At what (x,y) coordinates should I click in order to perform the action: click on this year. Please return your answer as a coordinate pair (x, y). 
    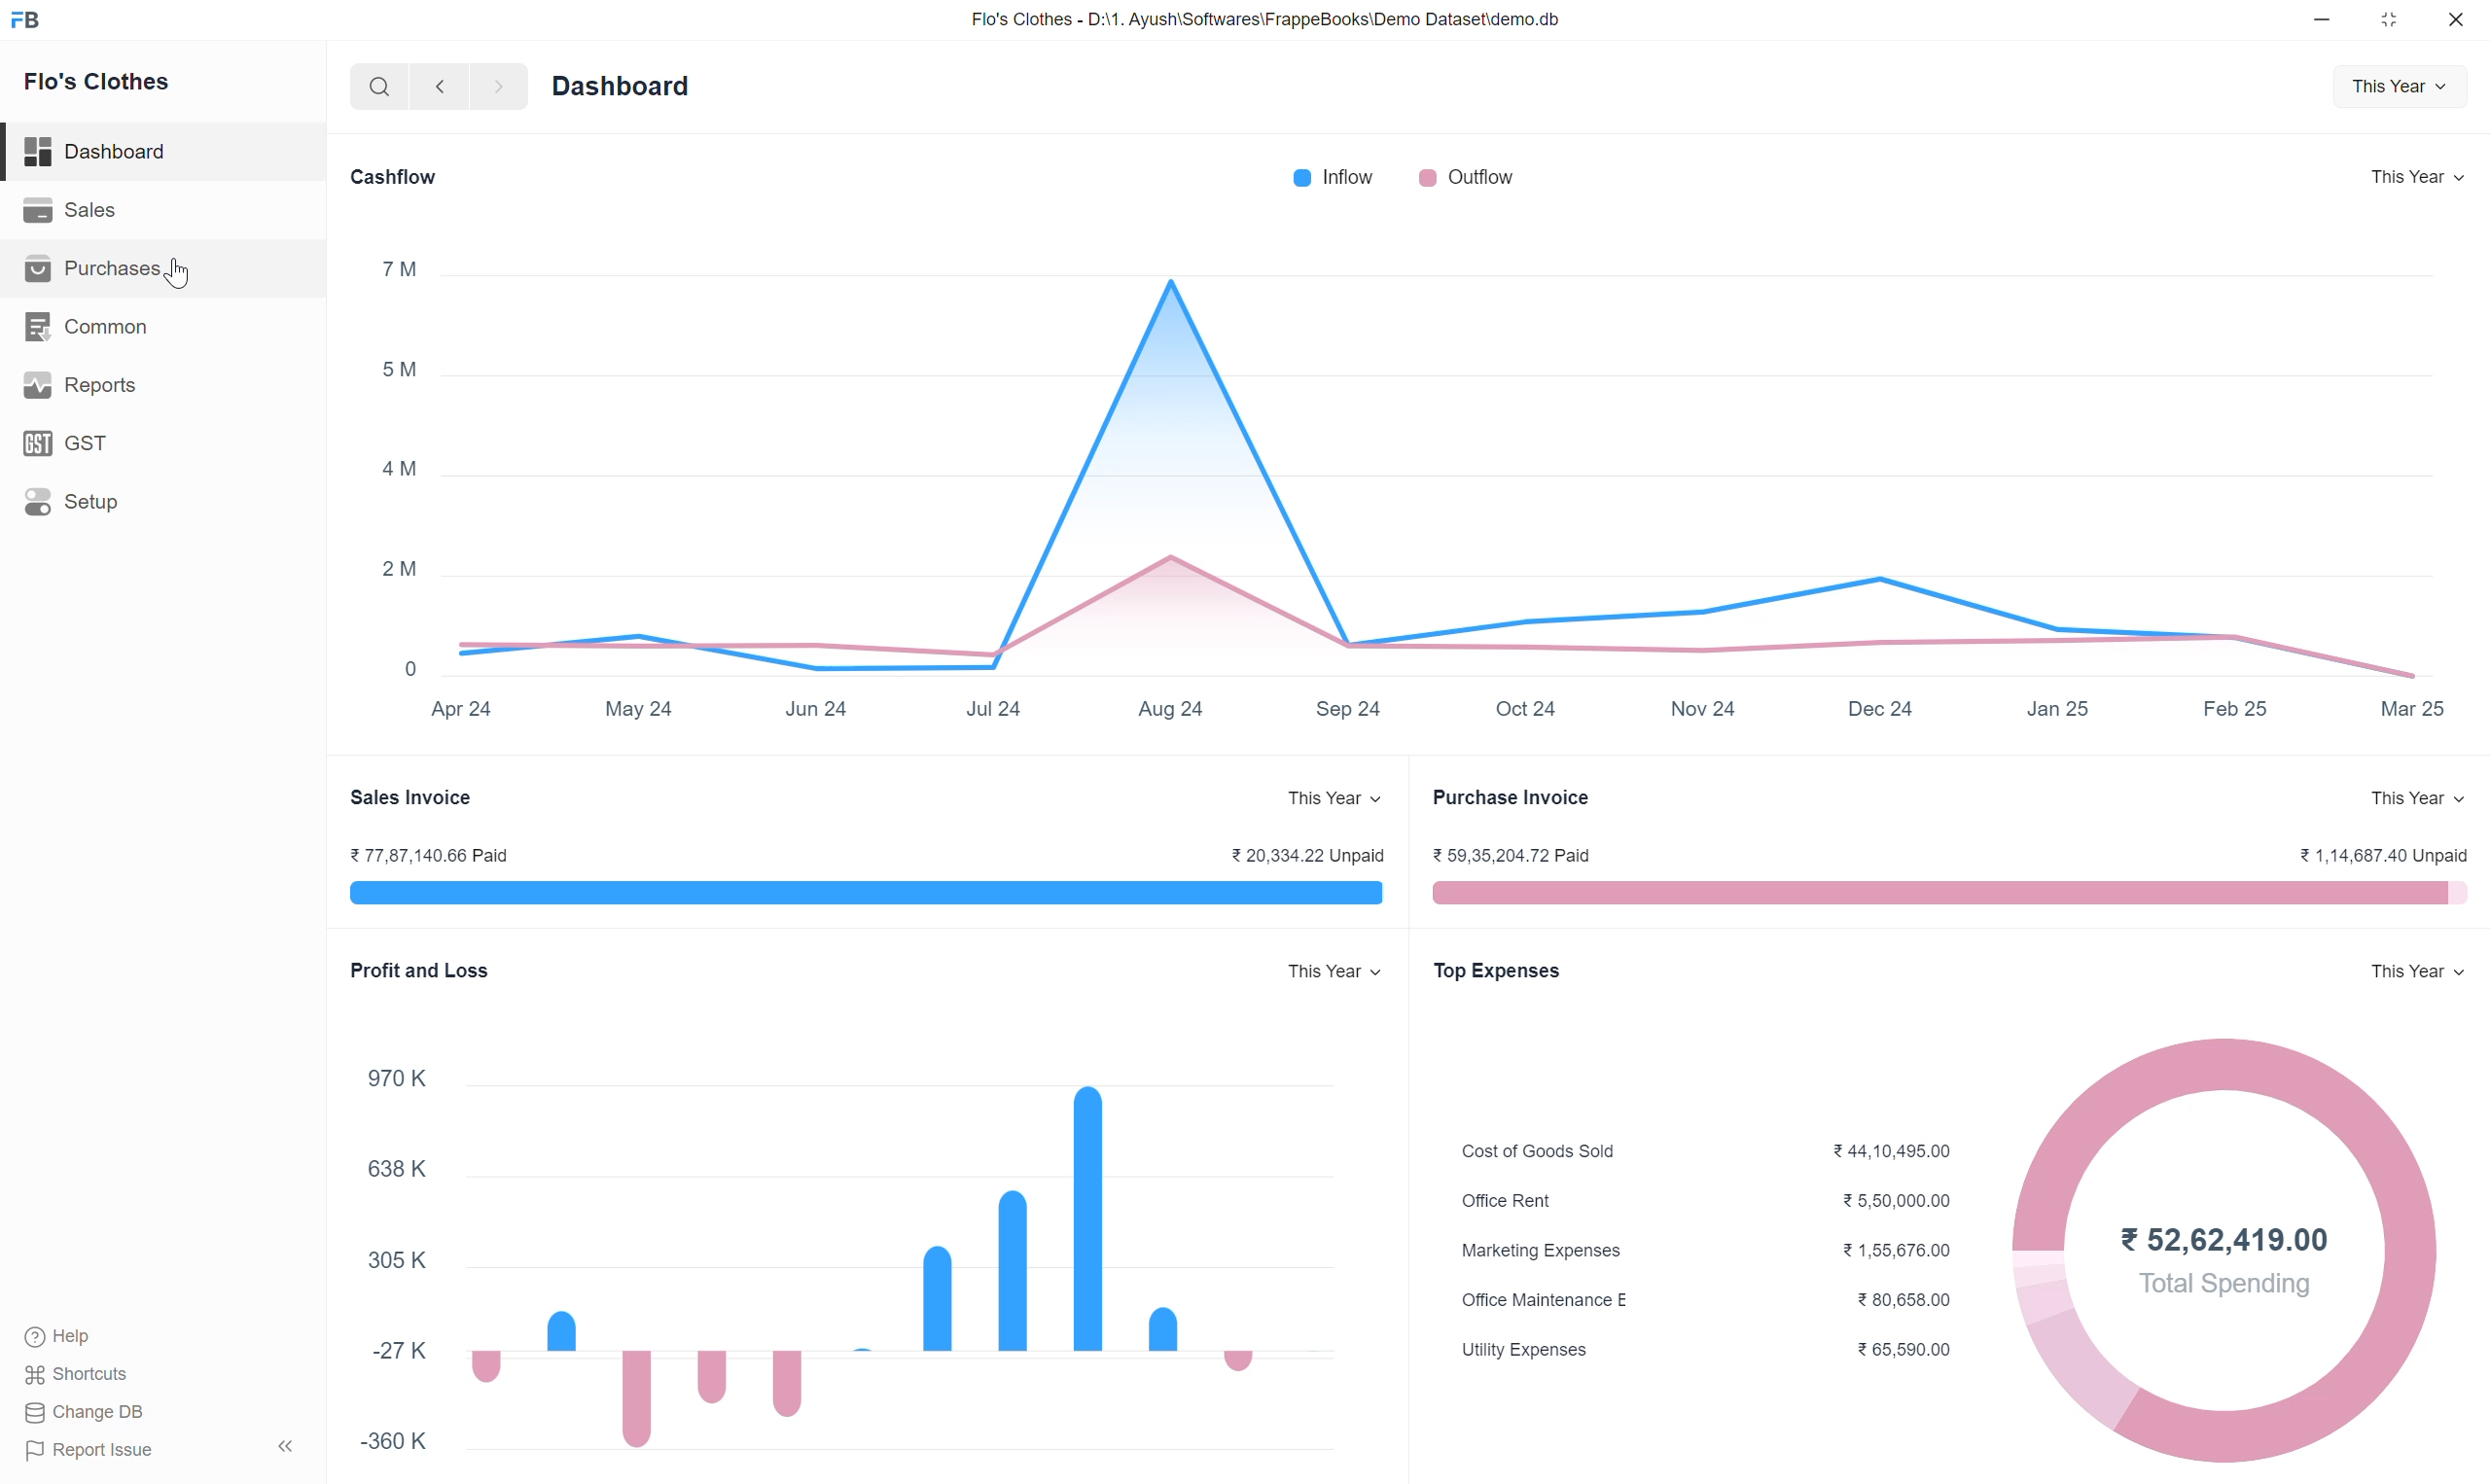
    Looking at the image, I should click on (2420, 799).